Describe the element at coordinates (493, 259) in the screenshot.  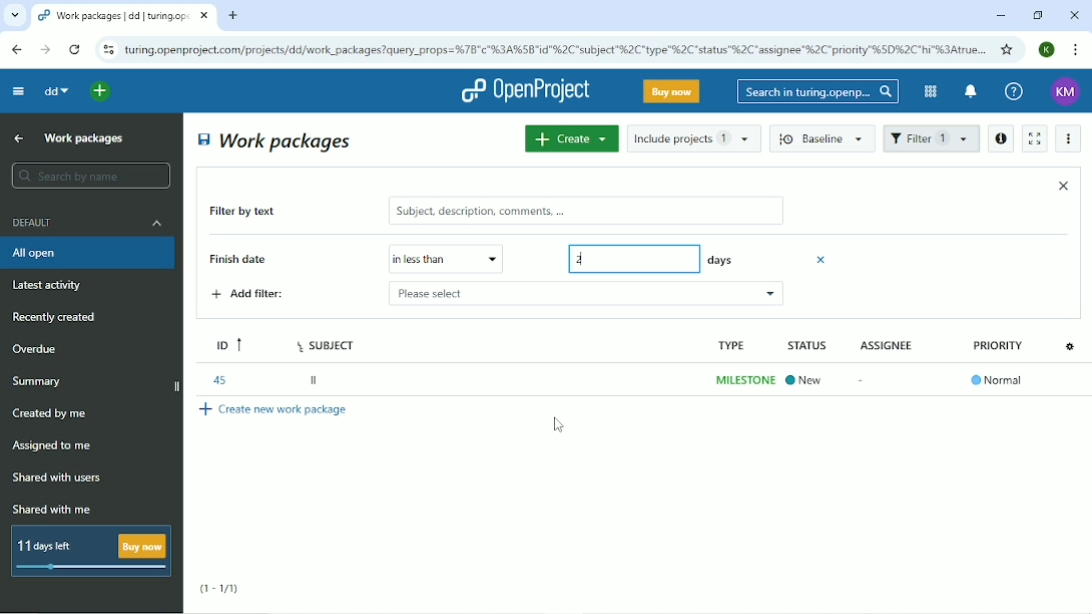
I see `drop down menu` at that location.